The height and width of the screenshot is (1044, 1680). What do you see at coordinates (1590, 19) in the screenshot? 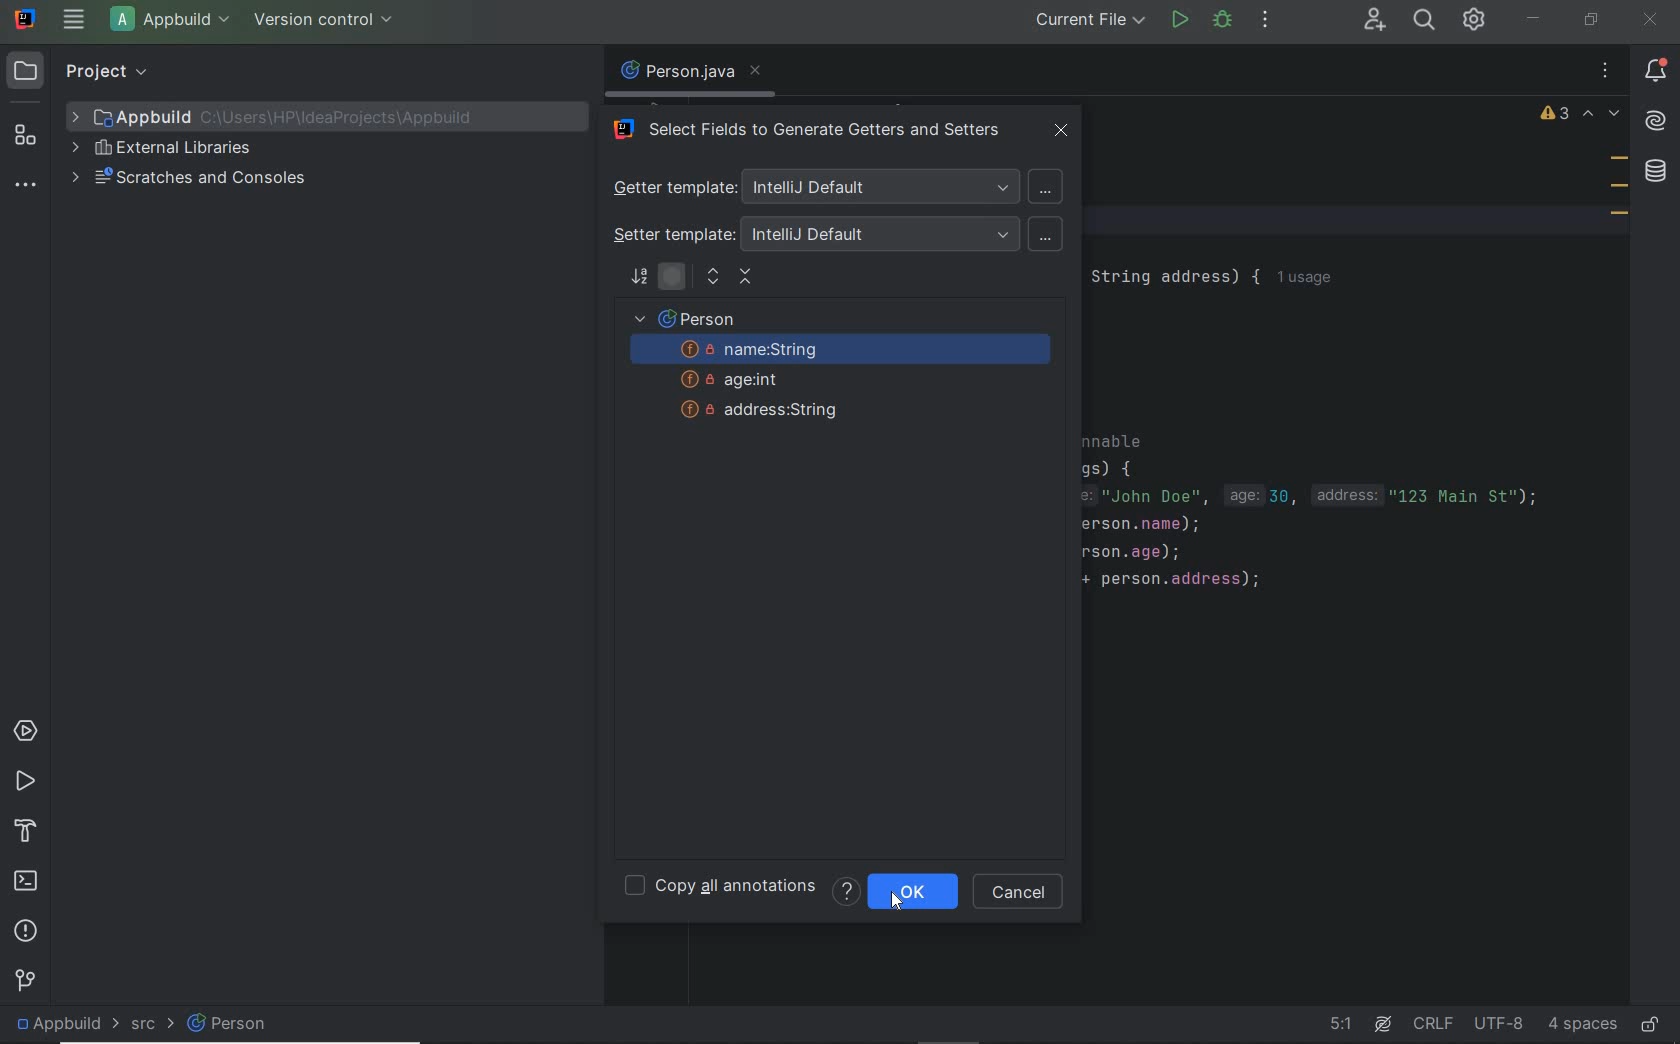
I see `restore down` at bounding box center [1590, 19].